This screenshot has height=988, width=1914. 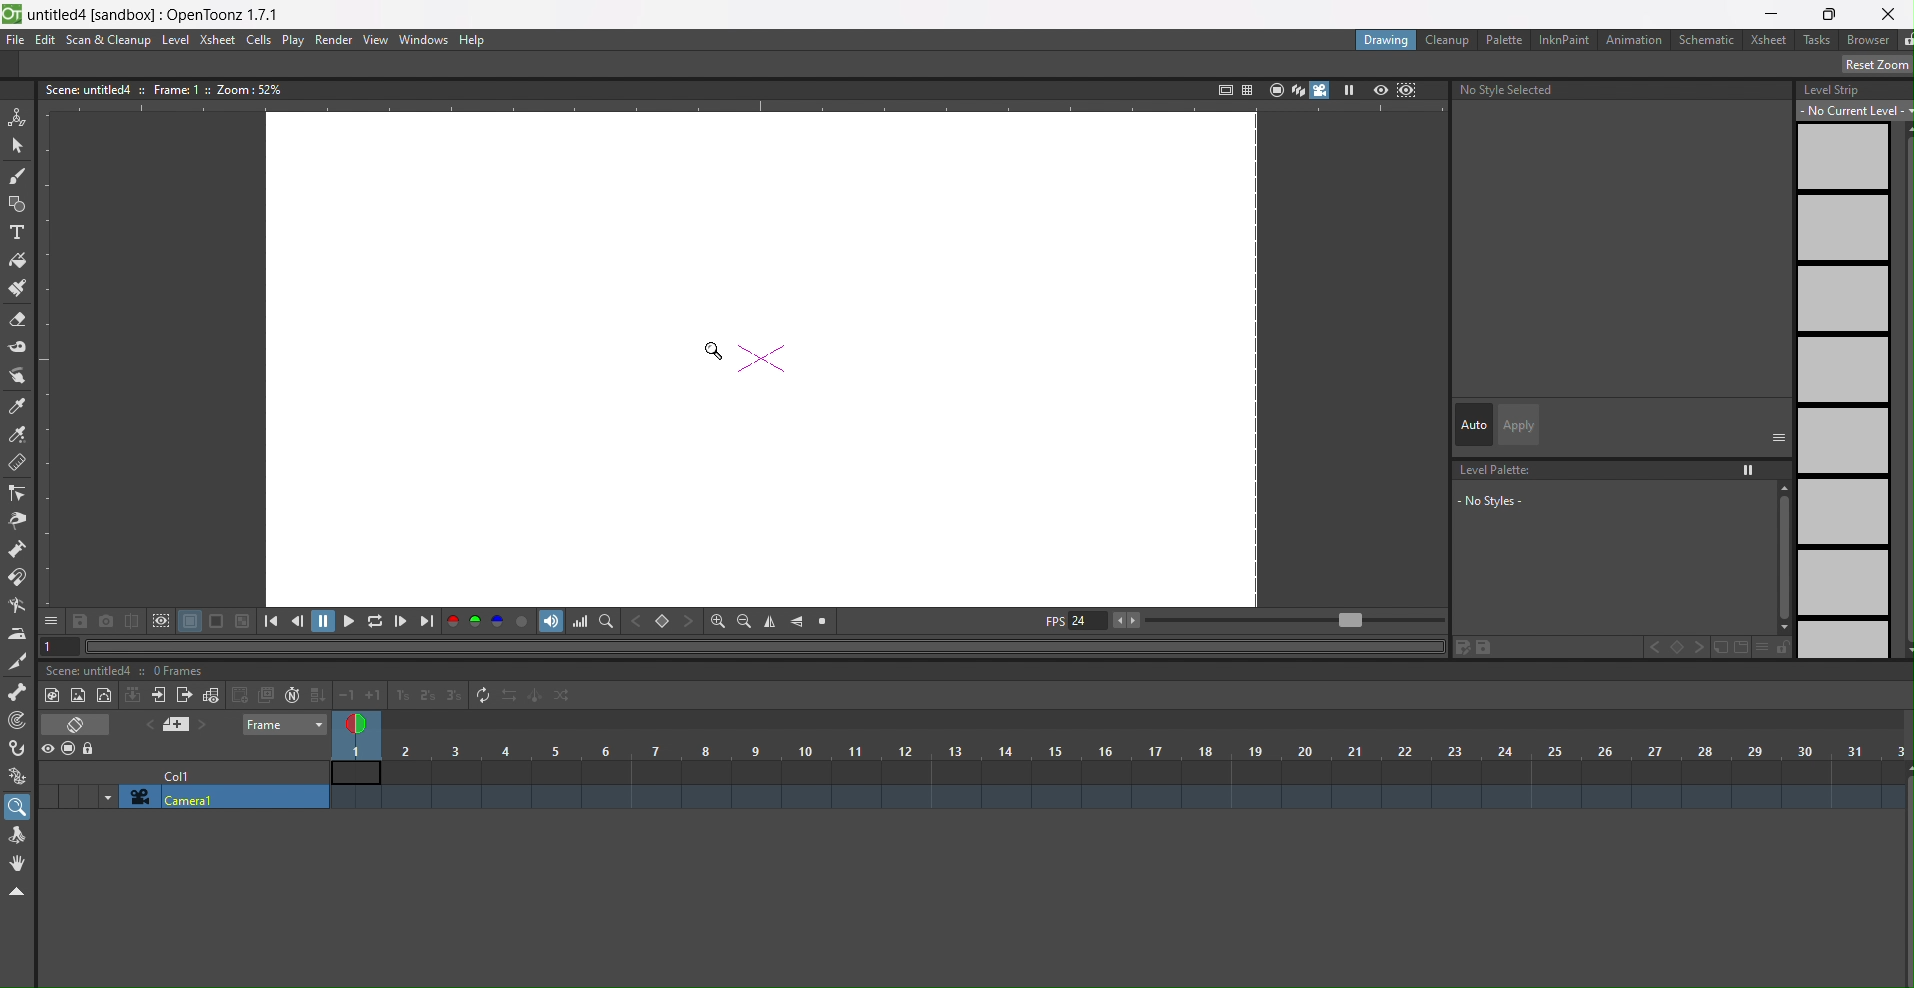 What do you see at coordinates (1870, 42) in the screenshot?
I see `browser` at bounding box center [1870, 42].